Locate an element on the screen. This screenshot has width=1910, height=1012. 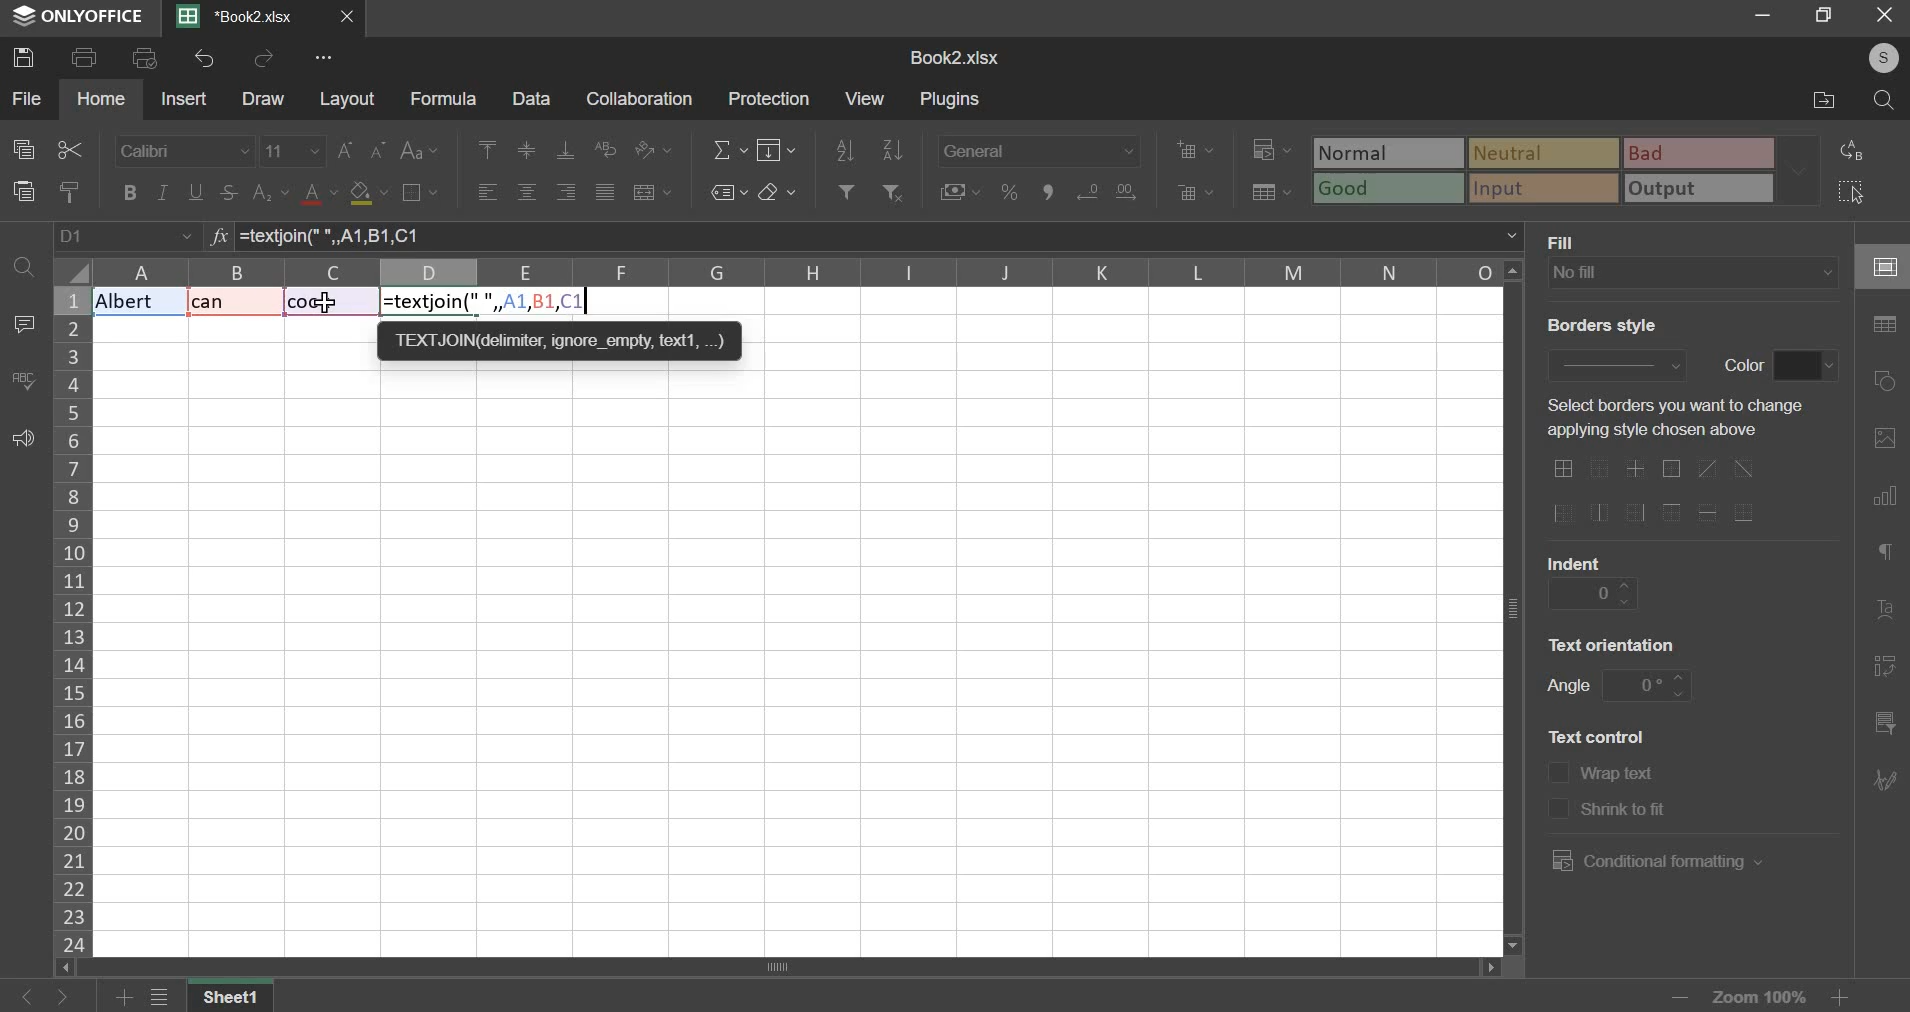
percentage is located at coordinates (1008, 192).